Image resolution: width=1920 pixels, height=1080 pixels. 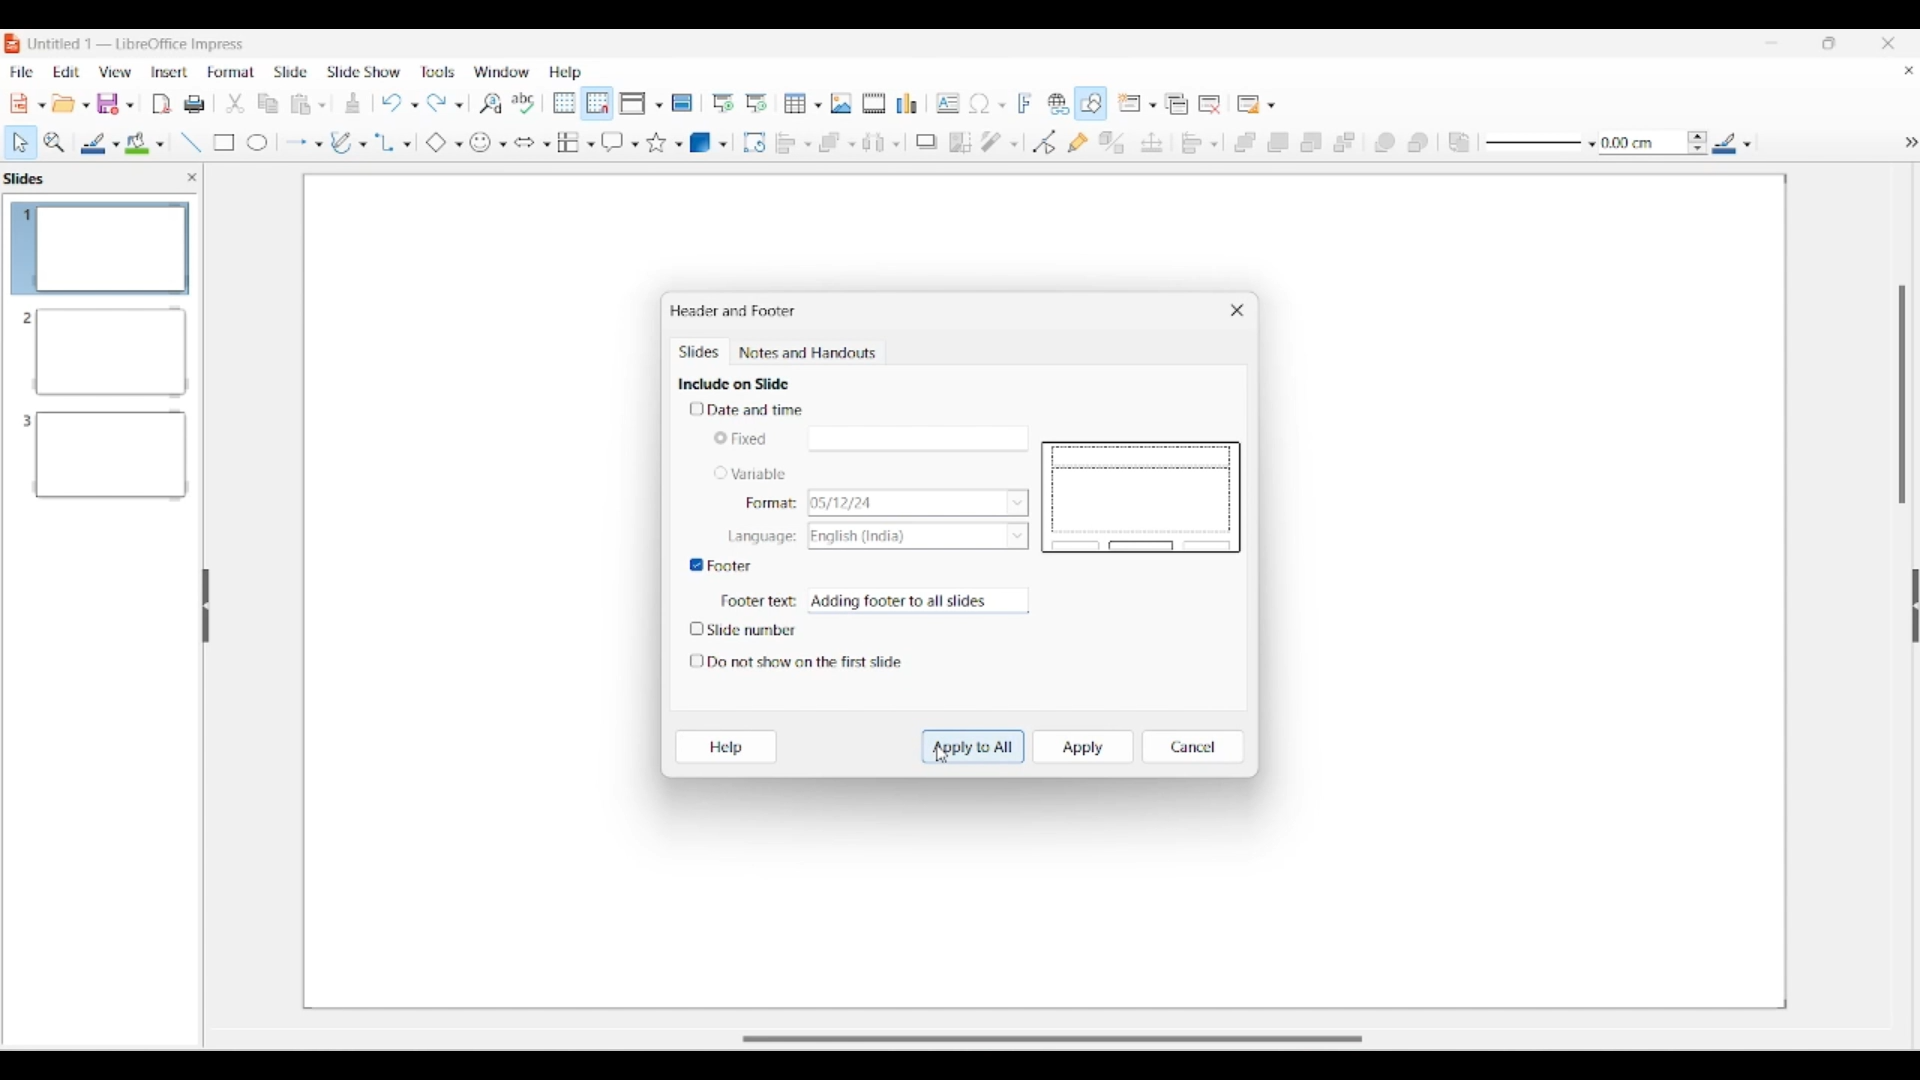 What do you see at coordinates (491, 103) in the screenshot?
I see `Find and replace` at bounding box center [491, 103].